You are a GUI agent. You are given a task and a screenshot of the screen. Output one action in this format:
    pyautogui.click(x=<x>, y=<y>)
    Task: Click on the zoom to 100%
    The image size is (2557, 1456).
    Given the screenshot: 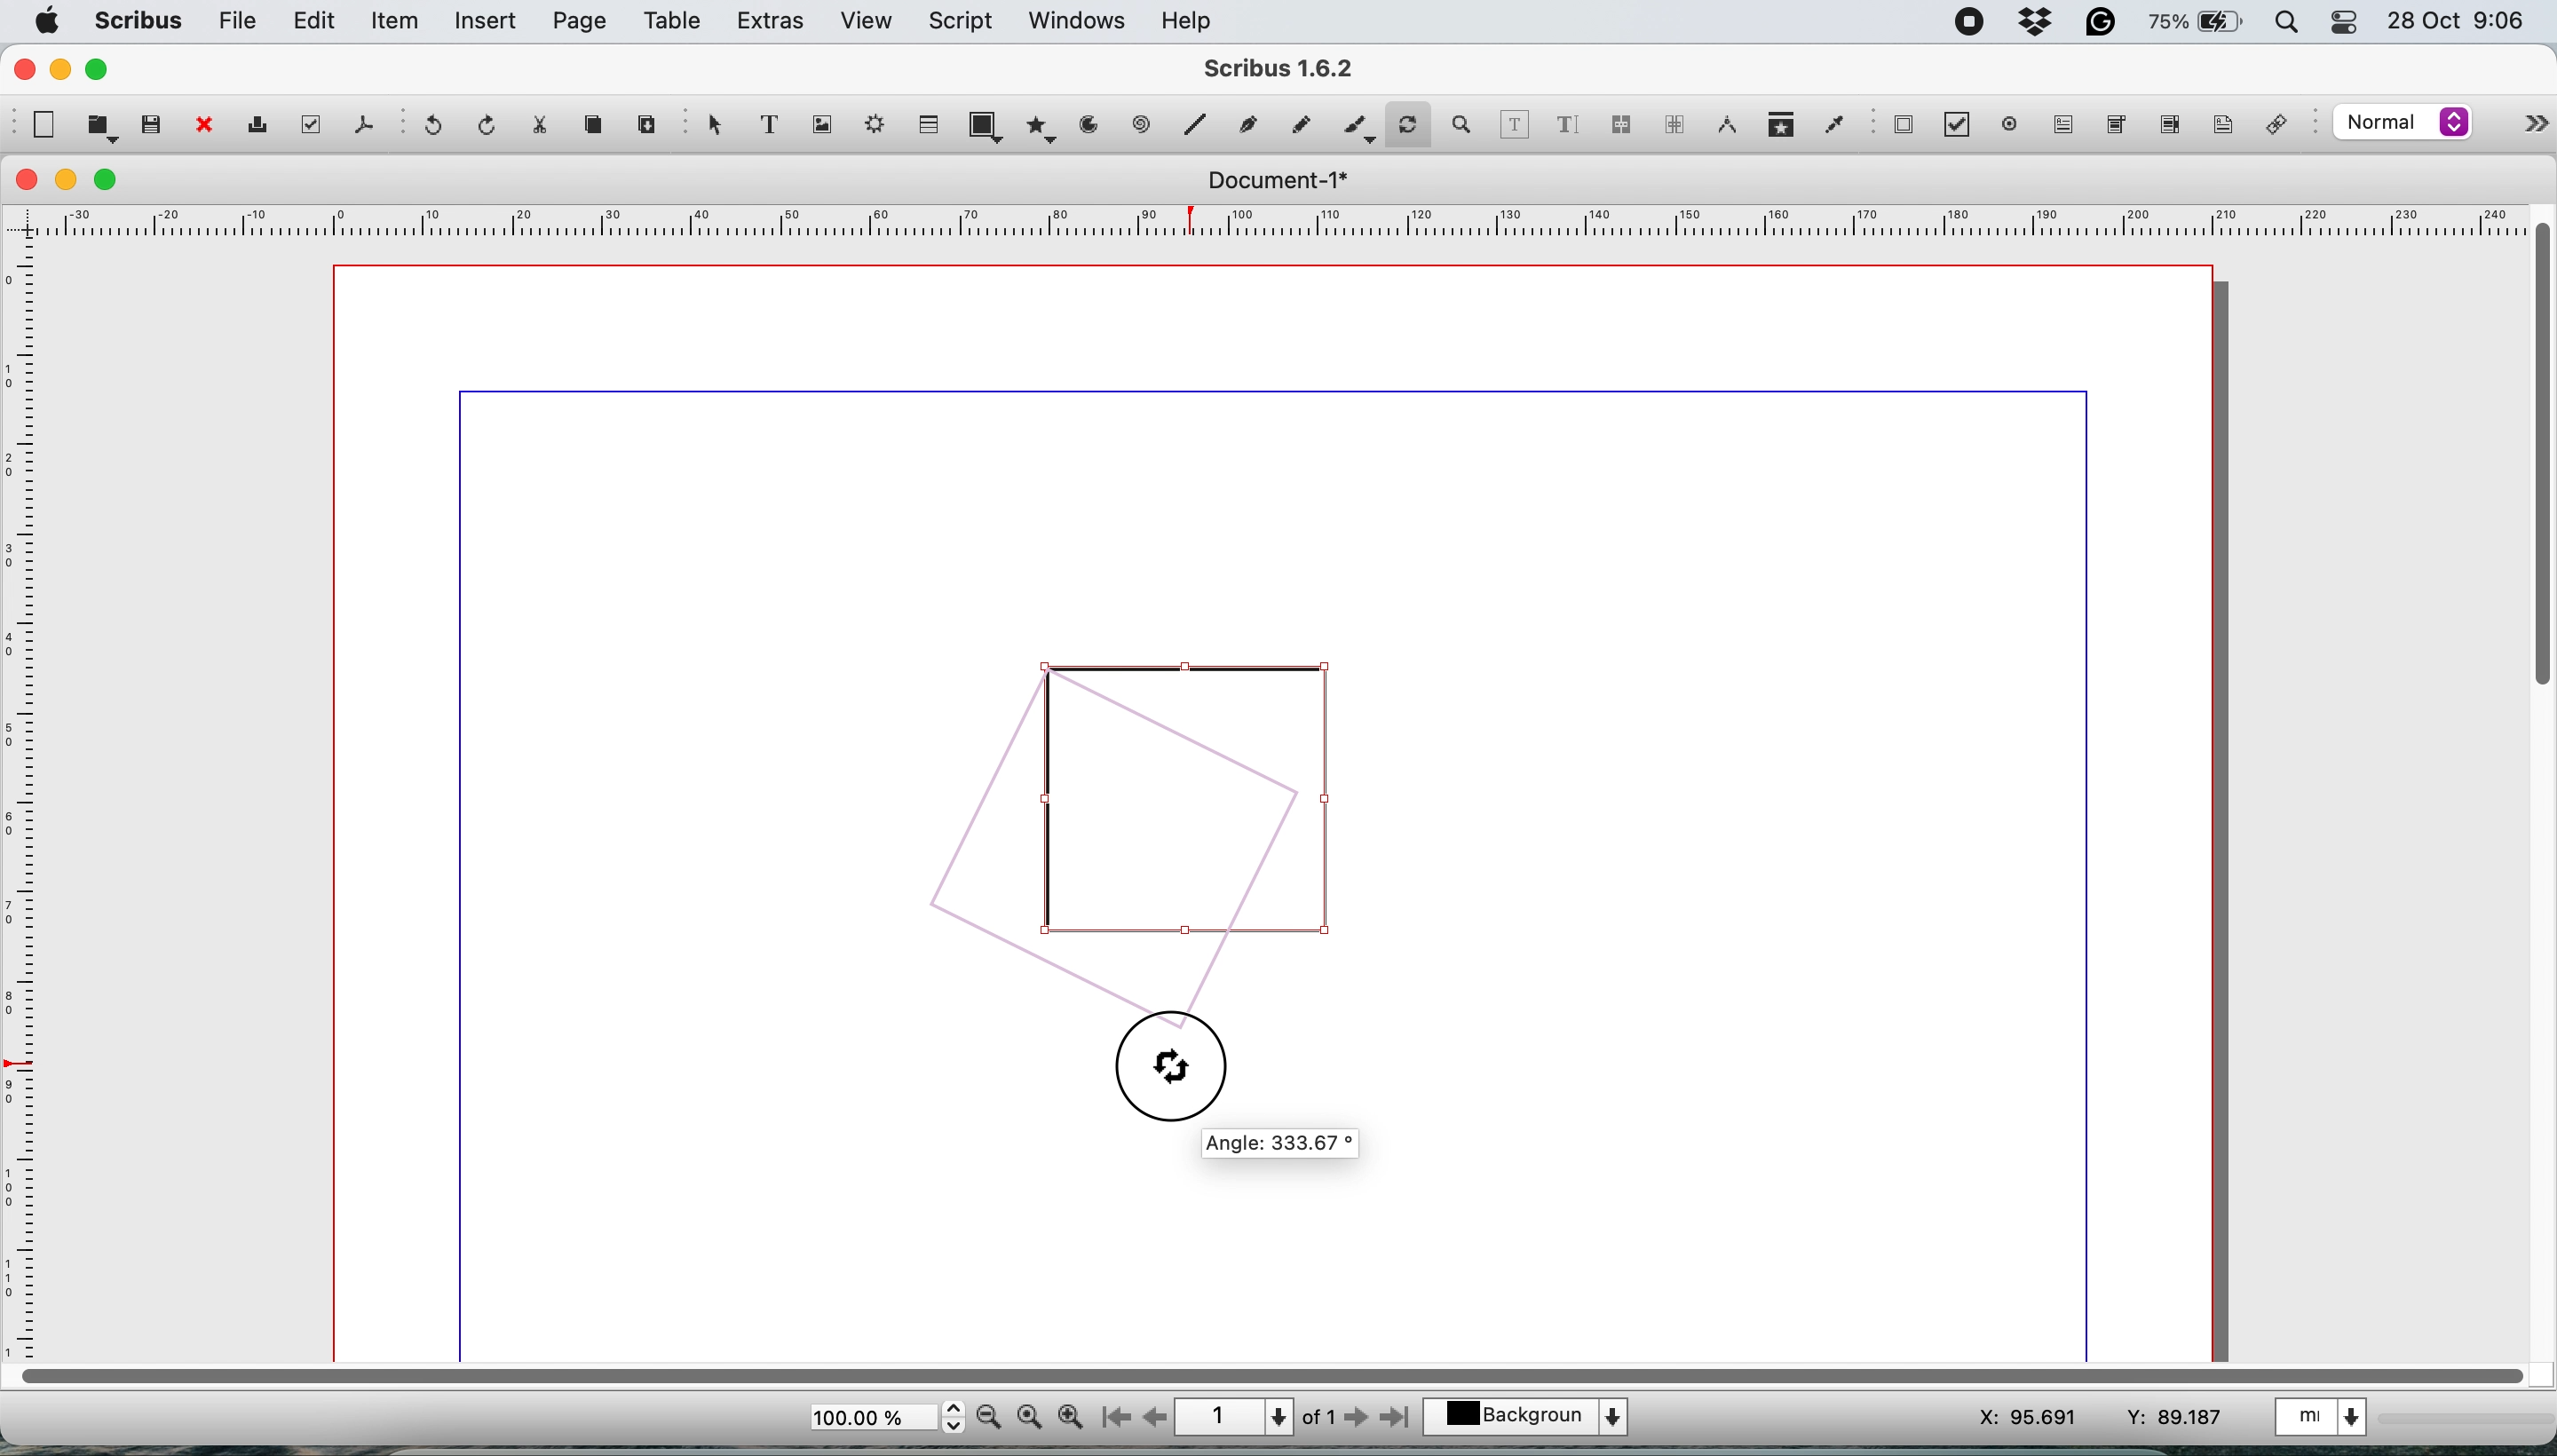 What is the action you would take?
    pyautogui.click(x=1030, y=1419)
    